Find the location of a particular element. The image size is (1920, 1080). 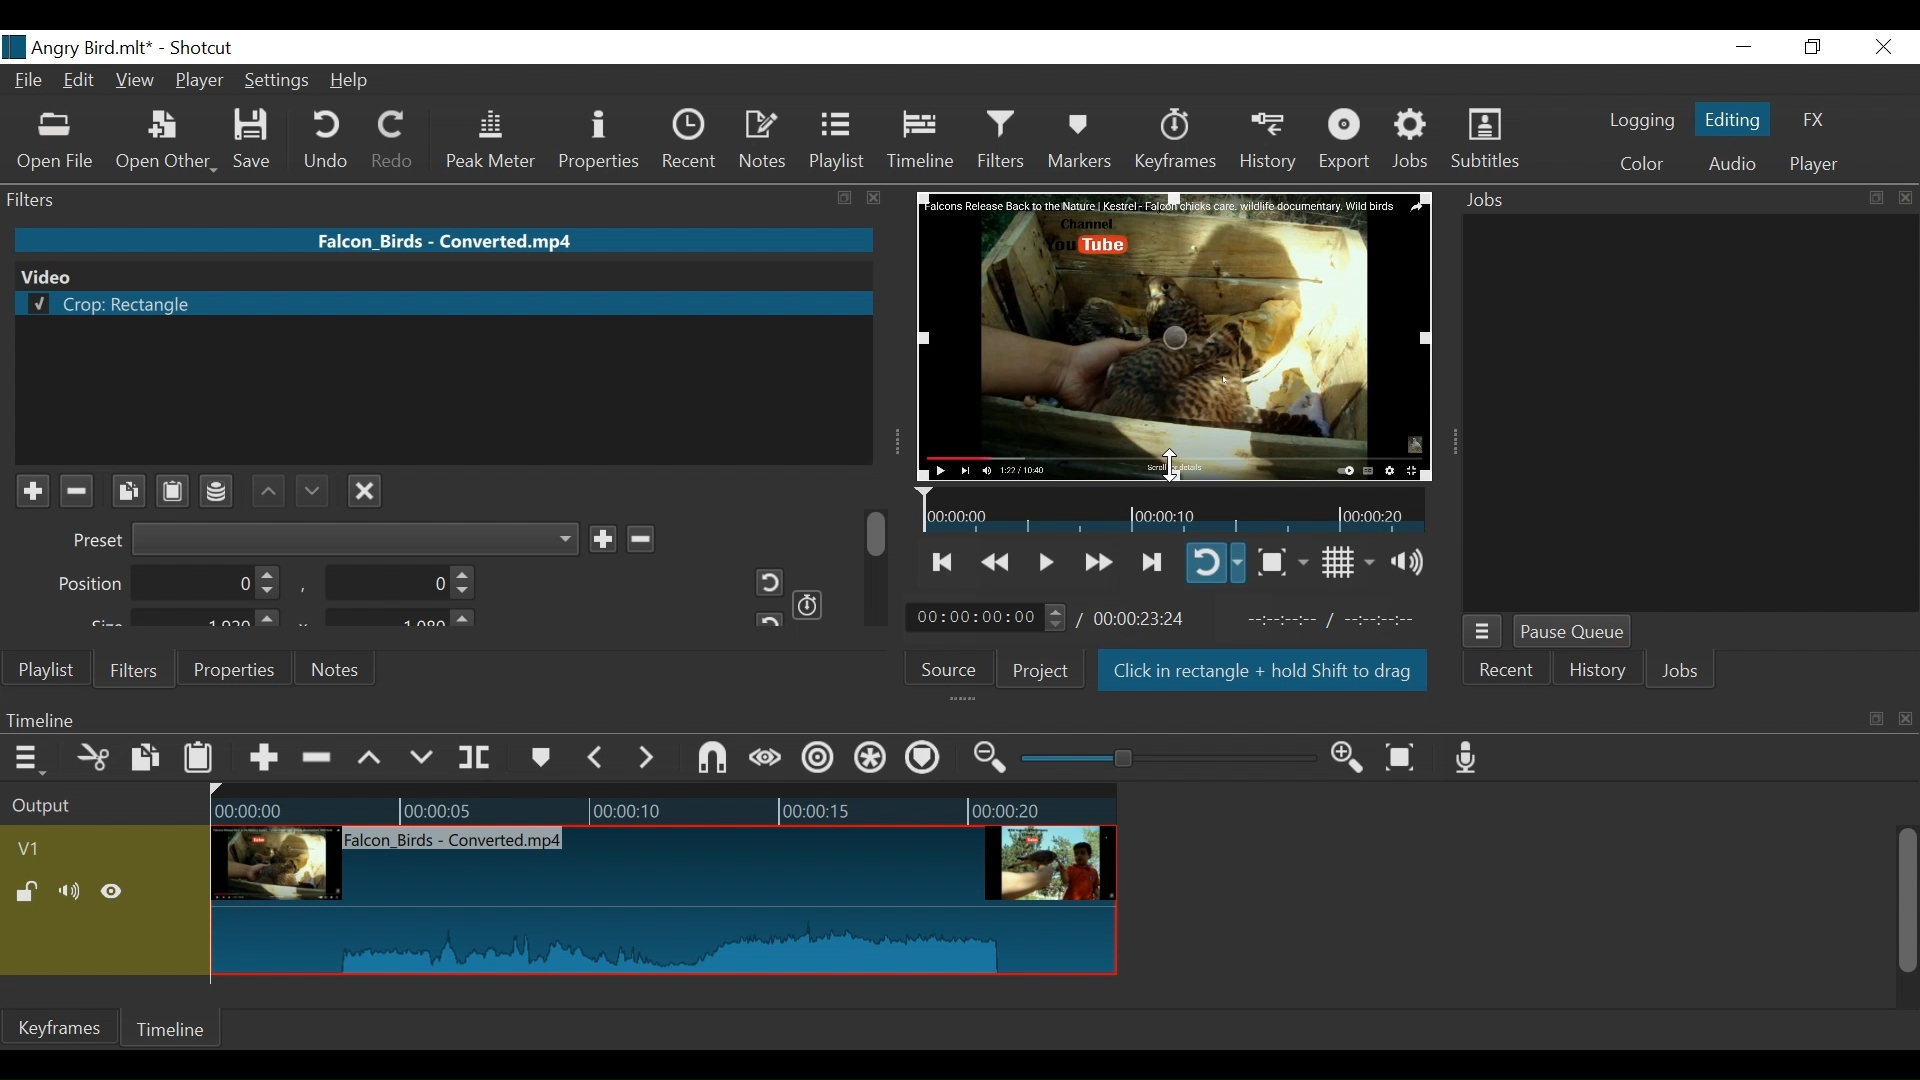

Player is located at coordinates (1814, 165).